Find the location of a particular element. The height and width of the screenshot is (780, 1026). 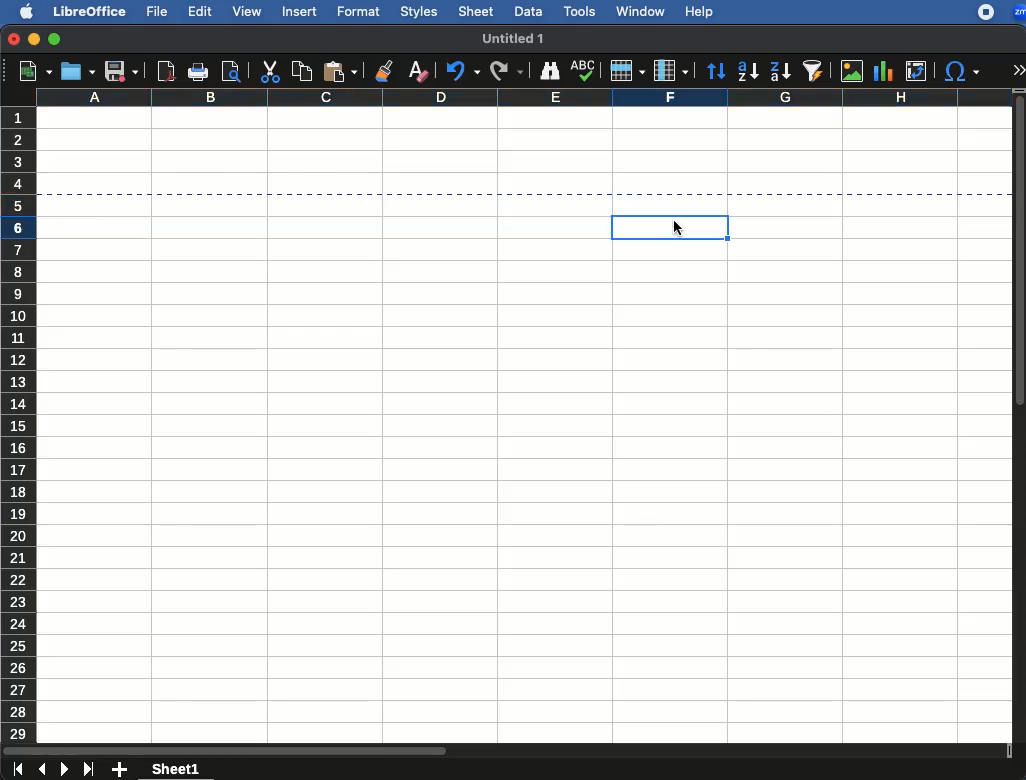

chart is located at coordinates (886, 70).